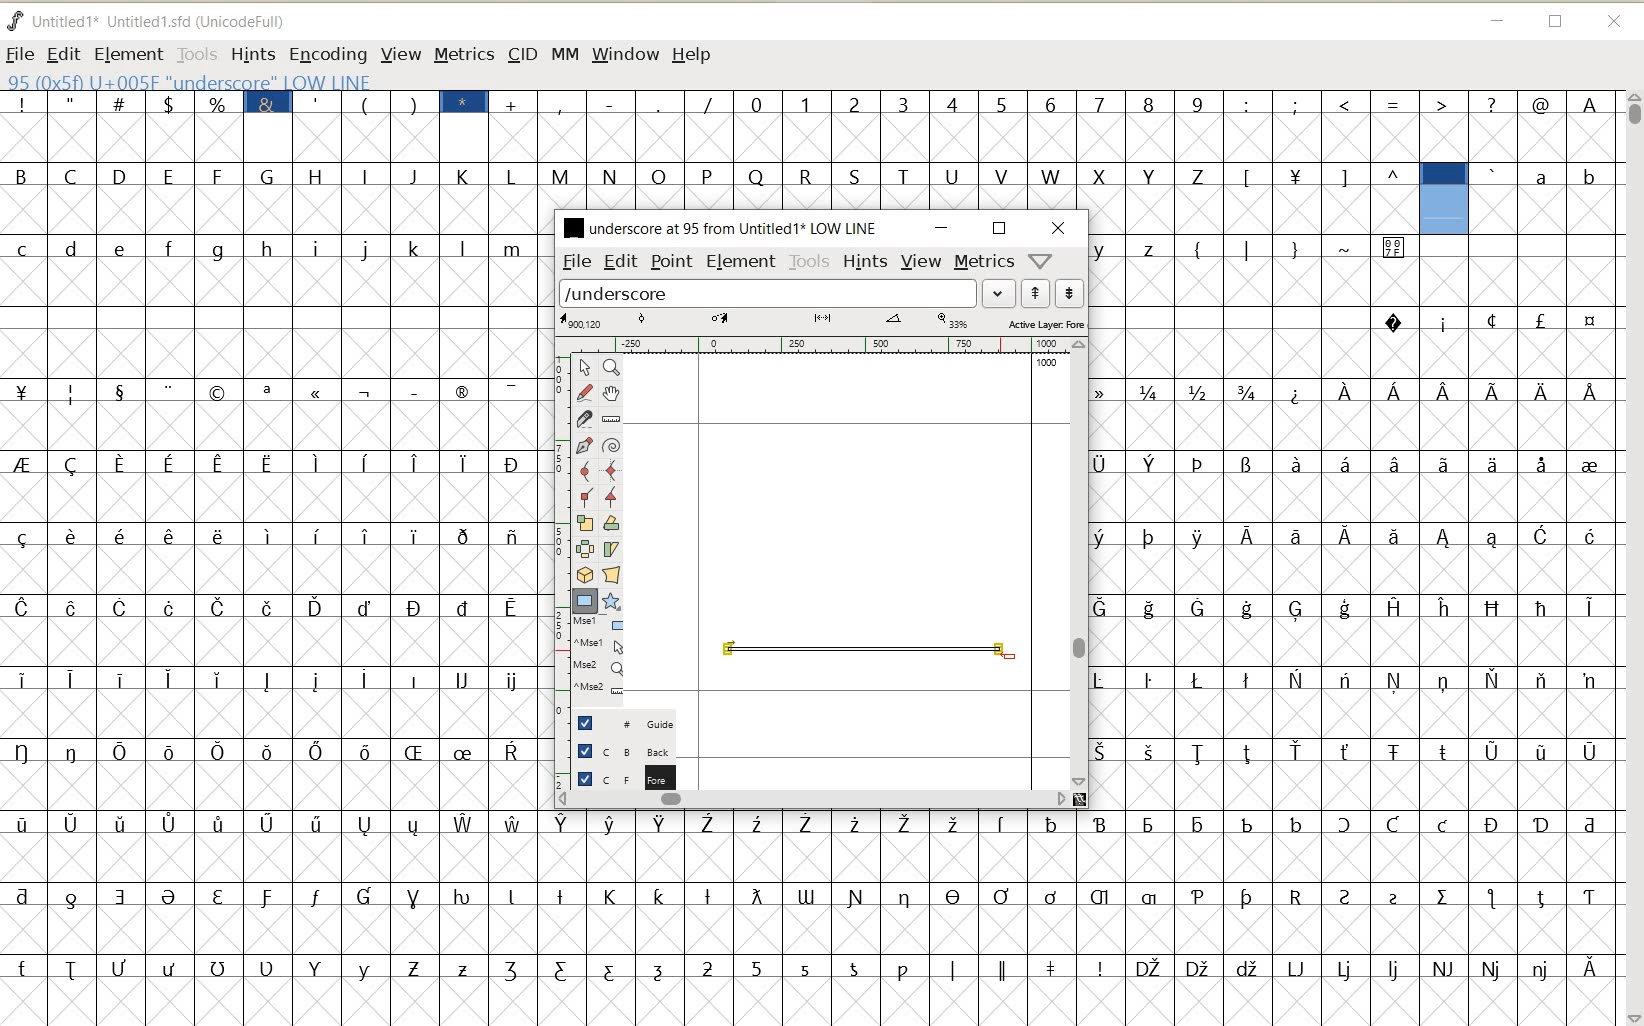 The height and width of the screenshot is (1026, 1644). I want to click on pointer, so click(583, 368).